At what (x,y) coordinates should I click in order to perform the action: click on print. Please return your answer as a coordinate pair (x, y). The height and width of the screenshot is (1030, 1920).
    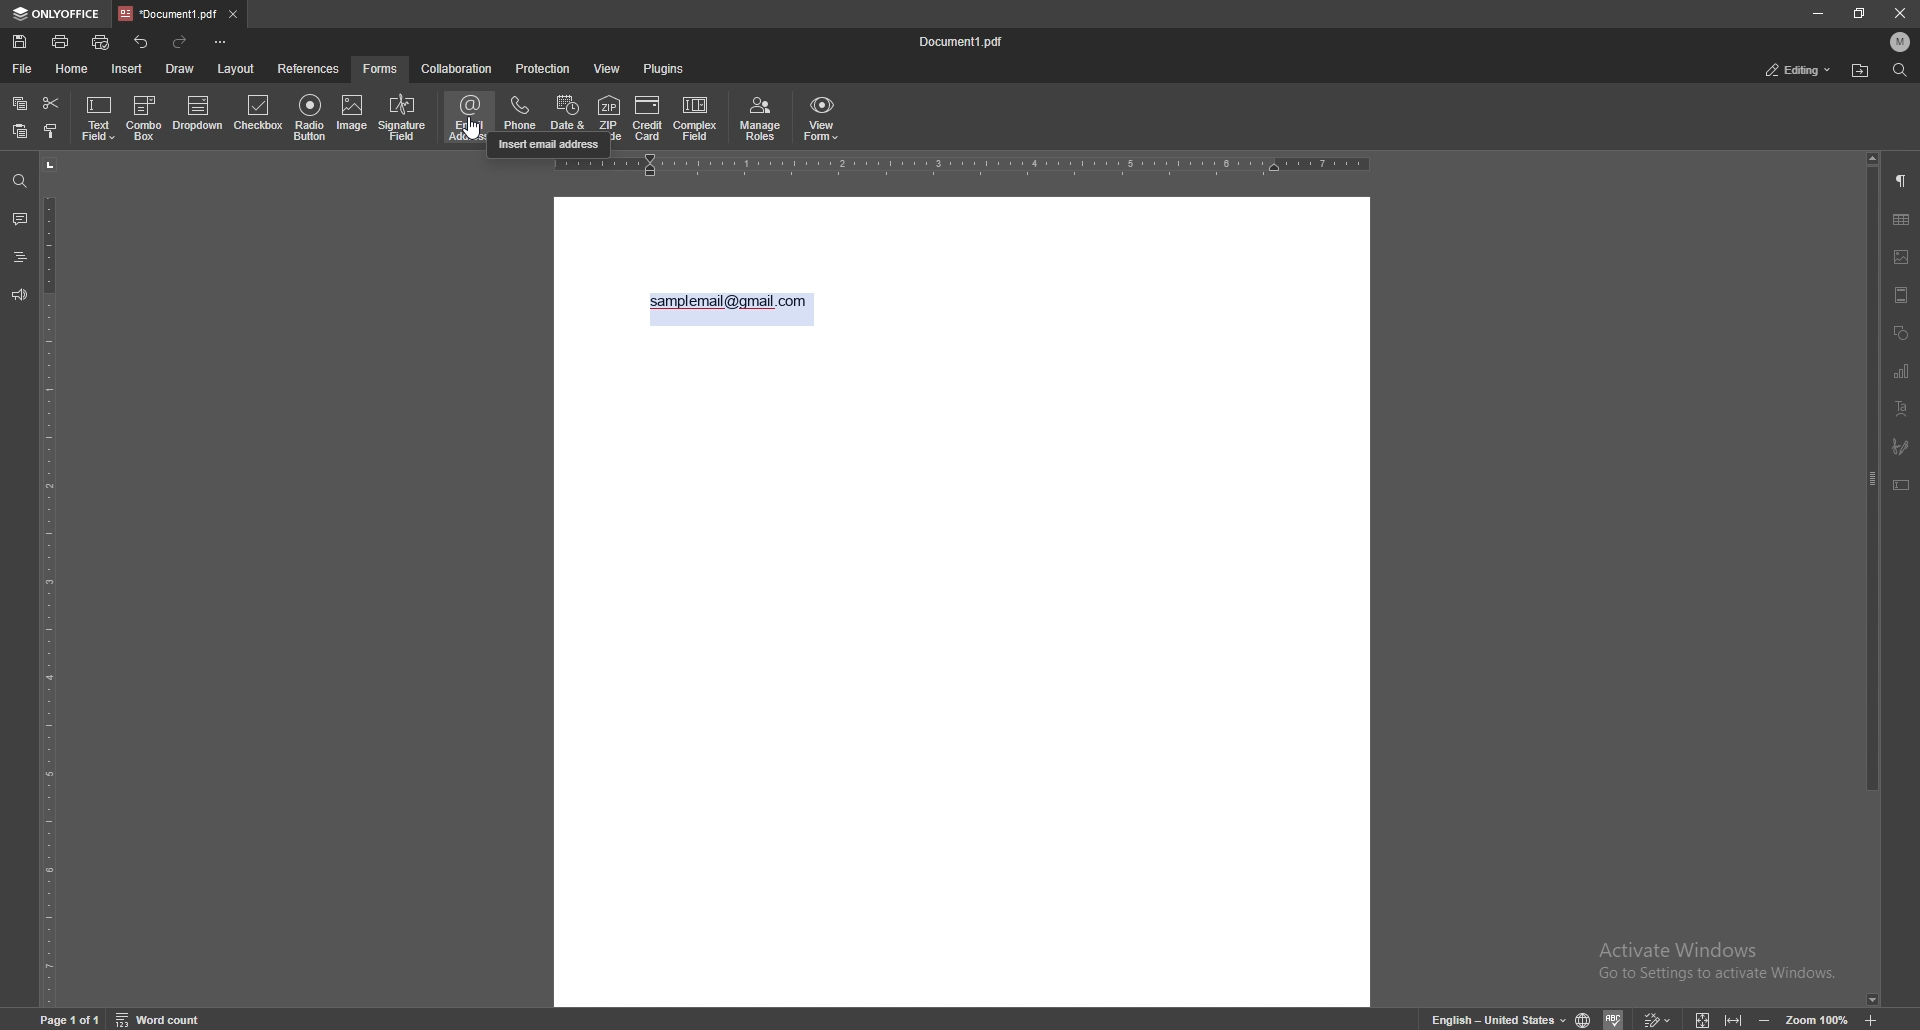
    Looking at the image, I should click on (61, 41).